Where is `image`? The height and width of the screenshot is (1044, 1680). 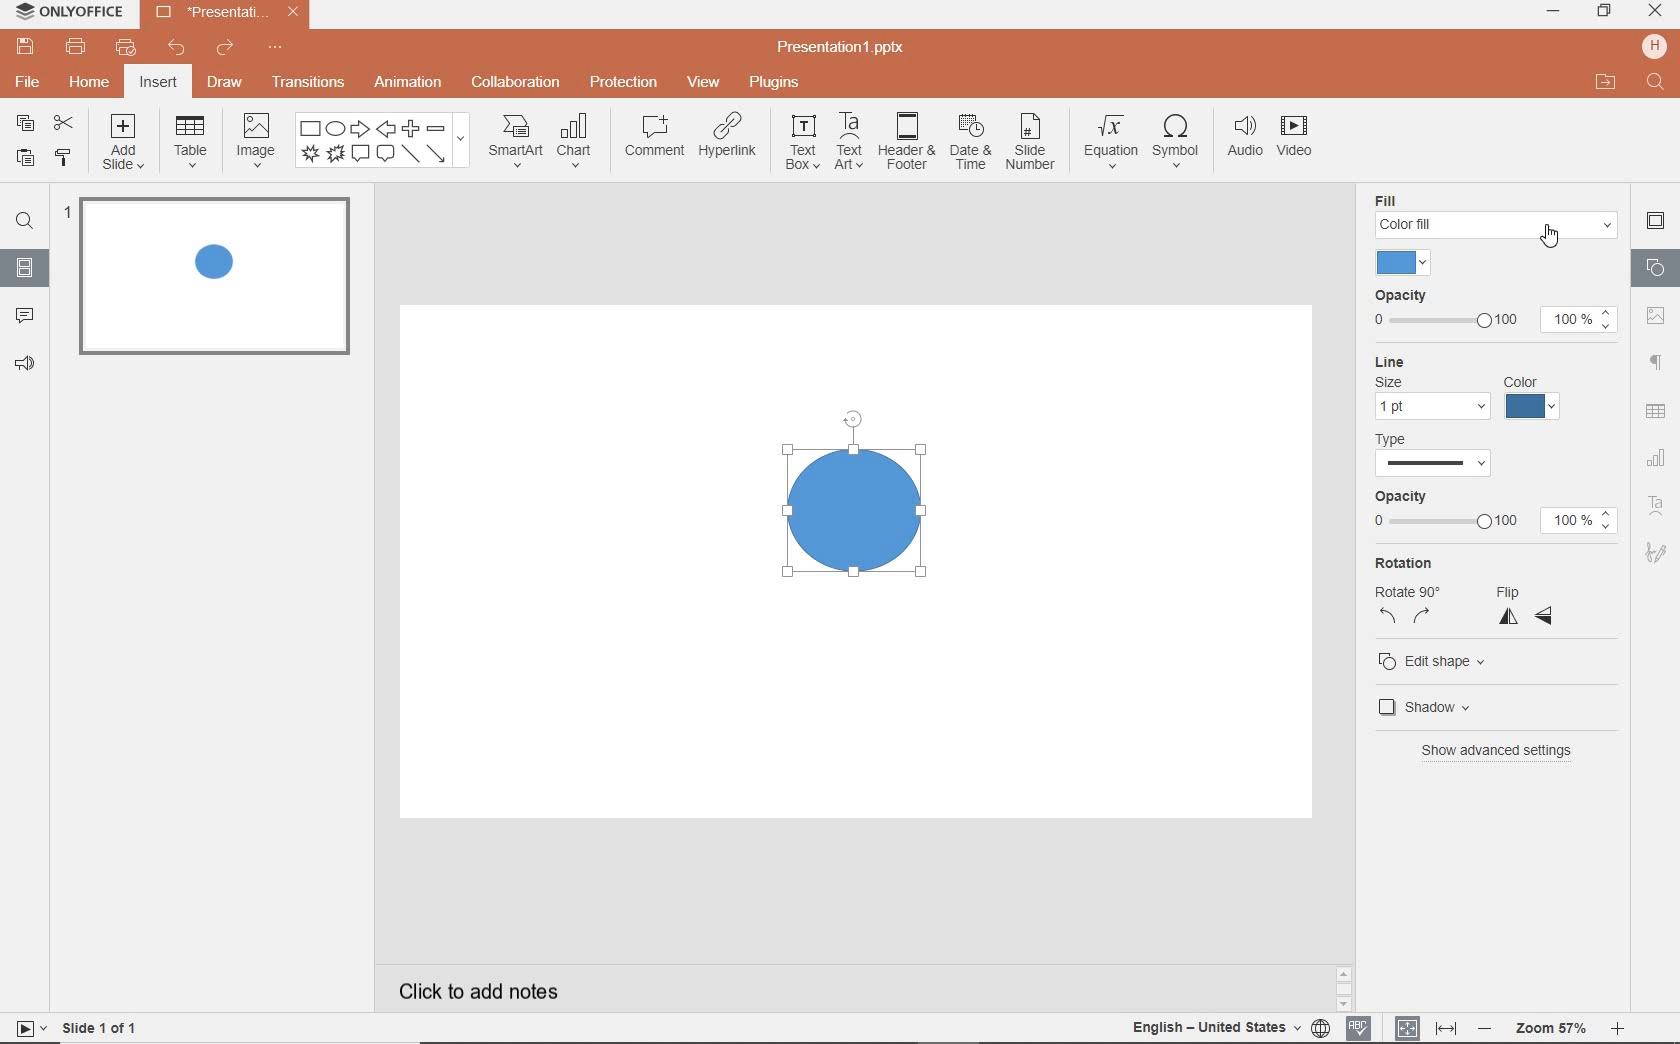
image is located at coordinates (255, 144).